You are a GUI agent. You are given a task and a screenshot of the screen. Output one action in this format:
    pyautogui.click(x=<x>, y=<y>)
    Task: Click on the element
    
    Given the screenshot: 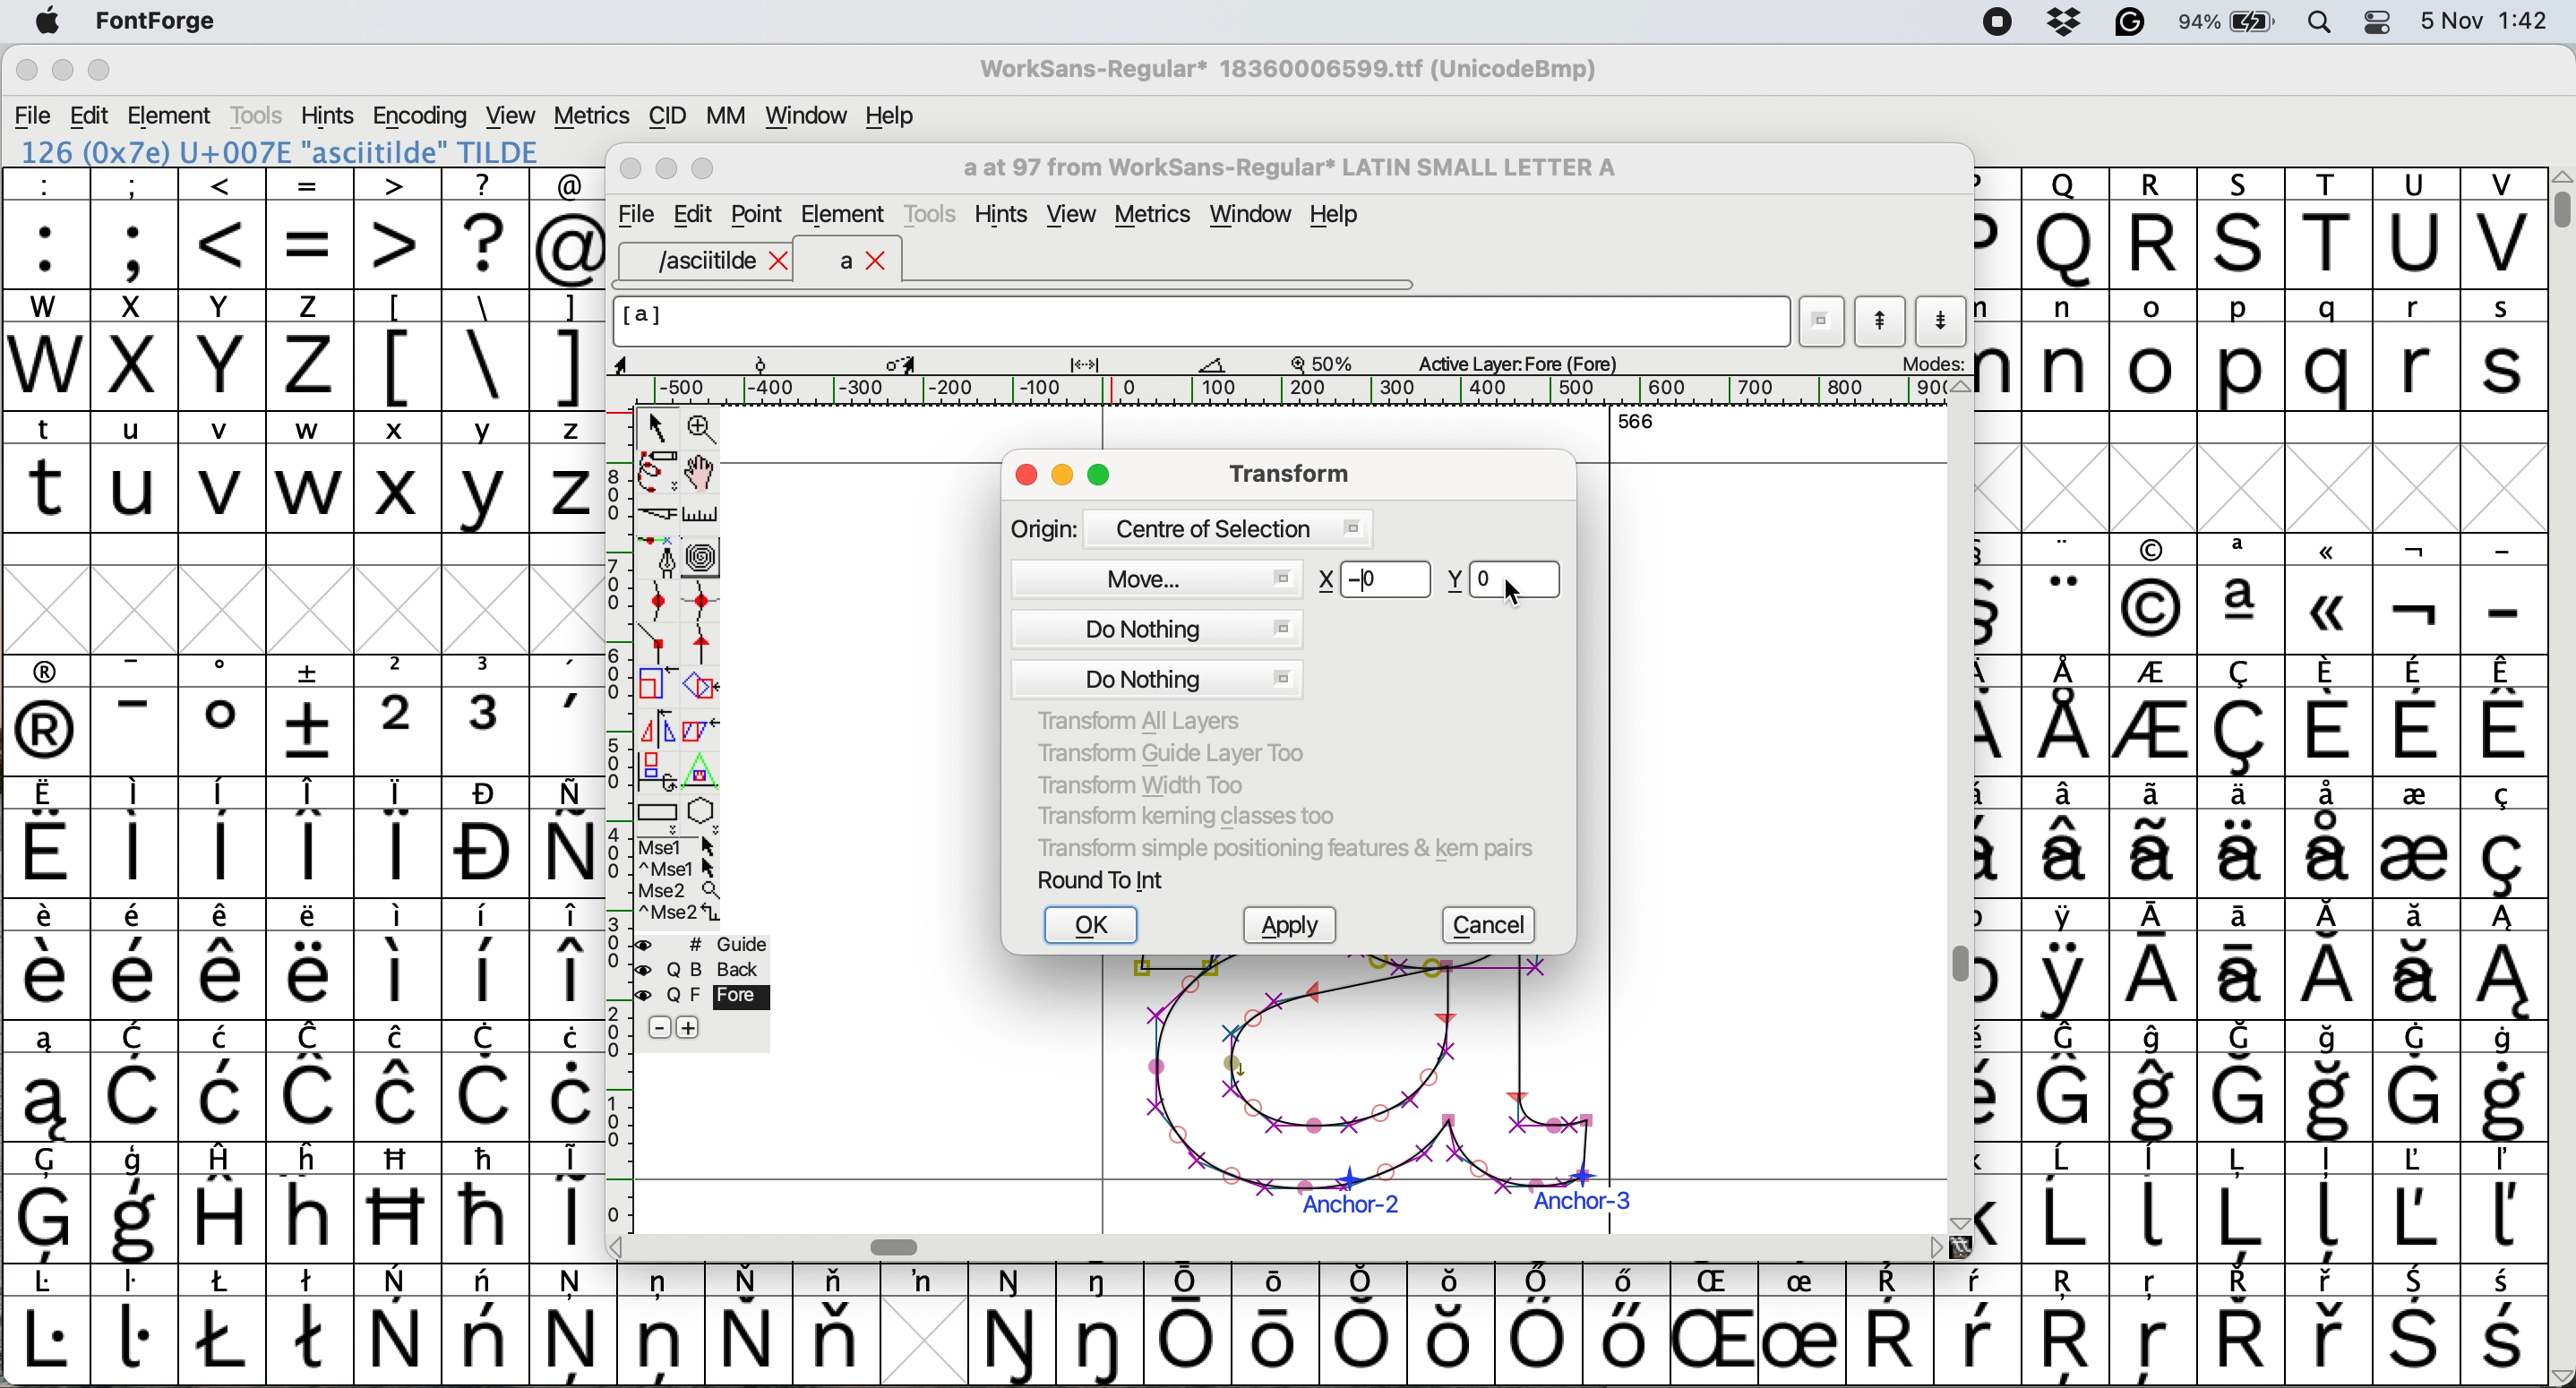 What is the action you would take?
    pyautogui.click(x=843, y=214)
    